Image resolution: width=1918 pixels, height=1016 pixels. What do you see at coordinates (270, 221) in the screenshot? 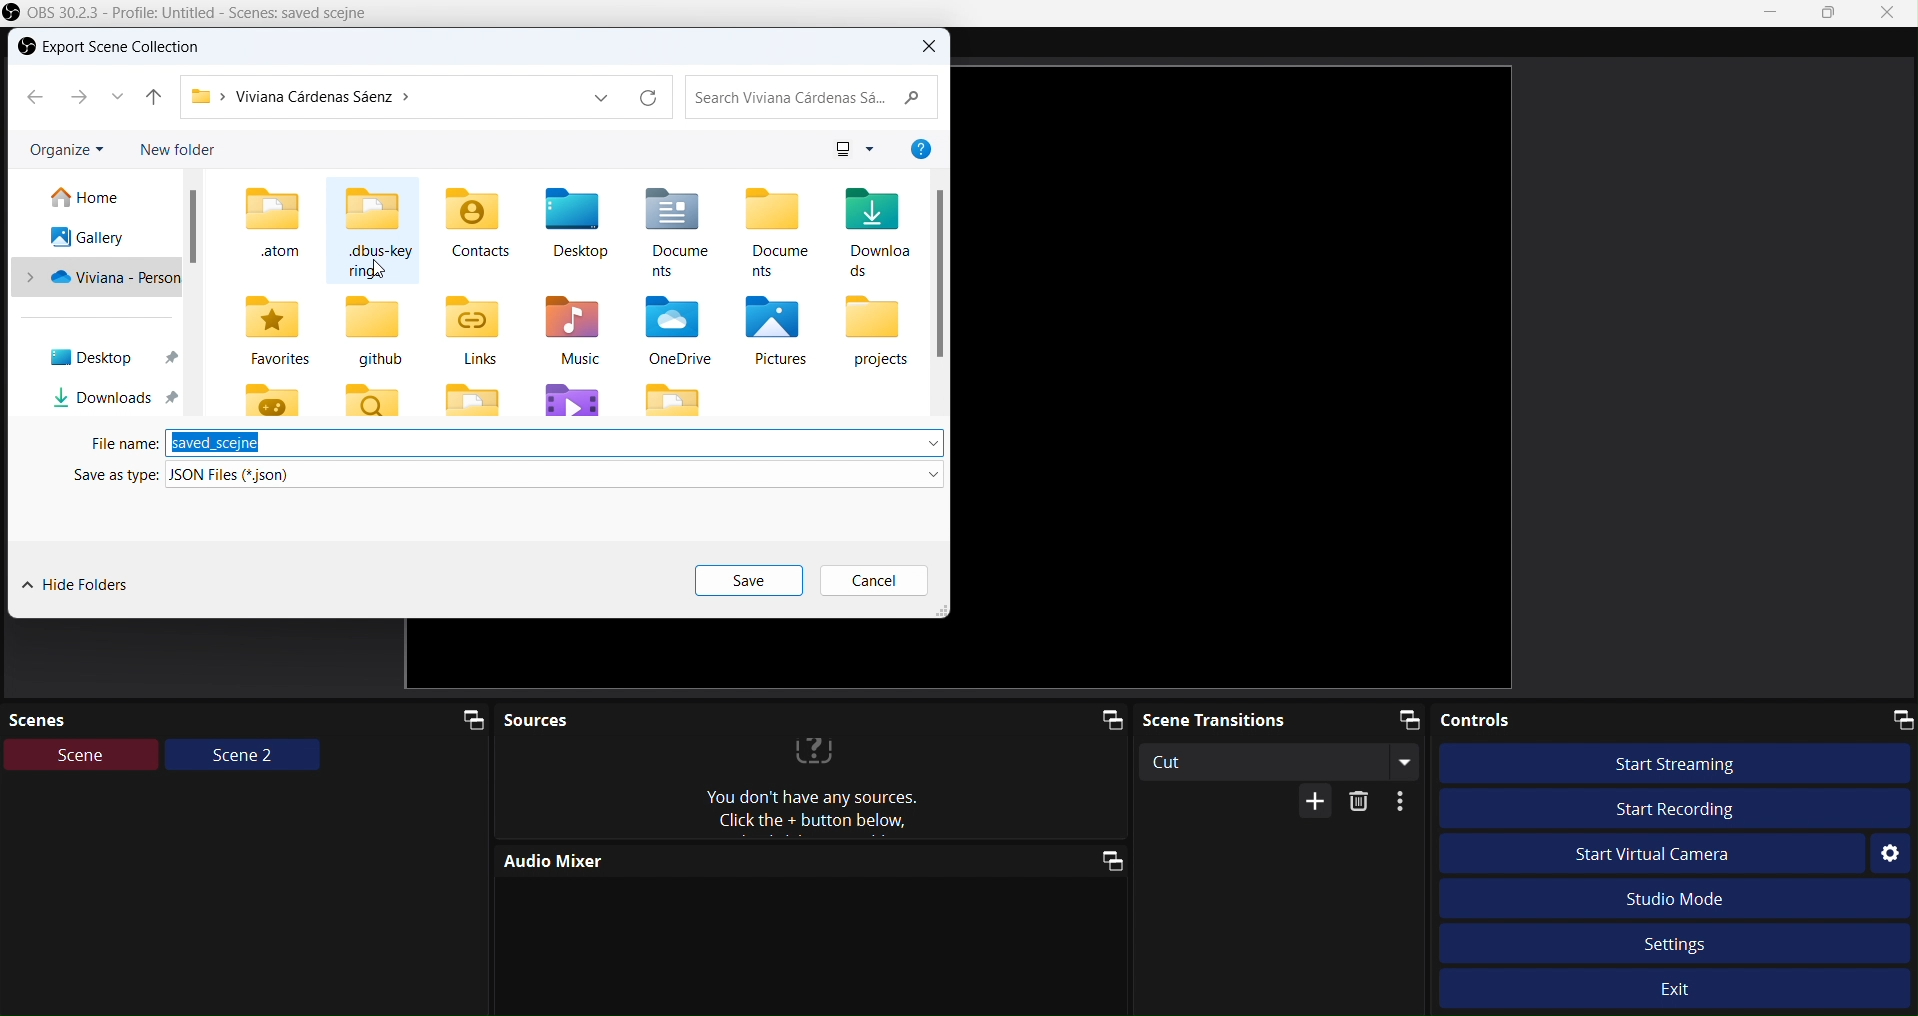
I see `atom` at bounding box center [270, 221].